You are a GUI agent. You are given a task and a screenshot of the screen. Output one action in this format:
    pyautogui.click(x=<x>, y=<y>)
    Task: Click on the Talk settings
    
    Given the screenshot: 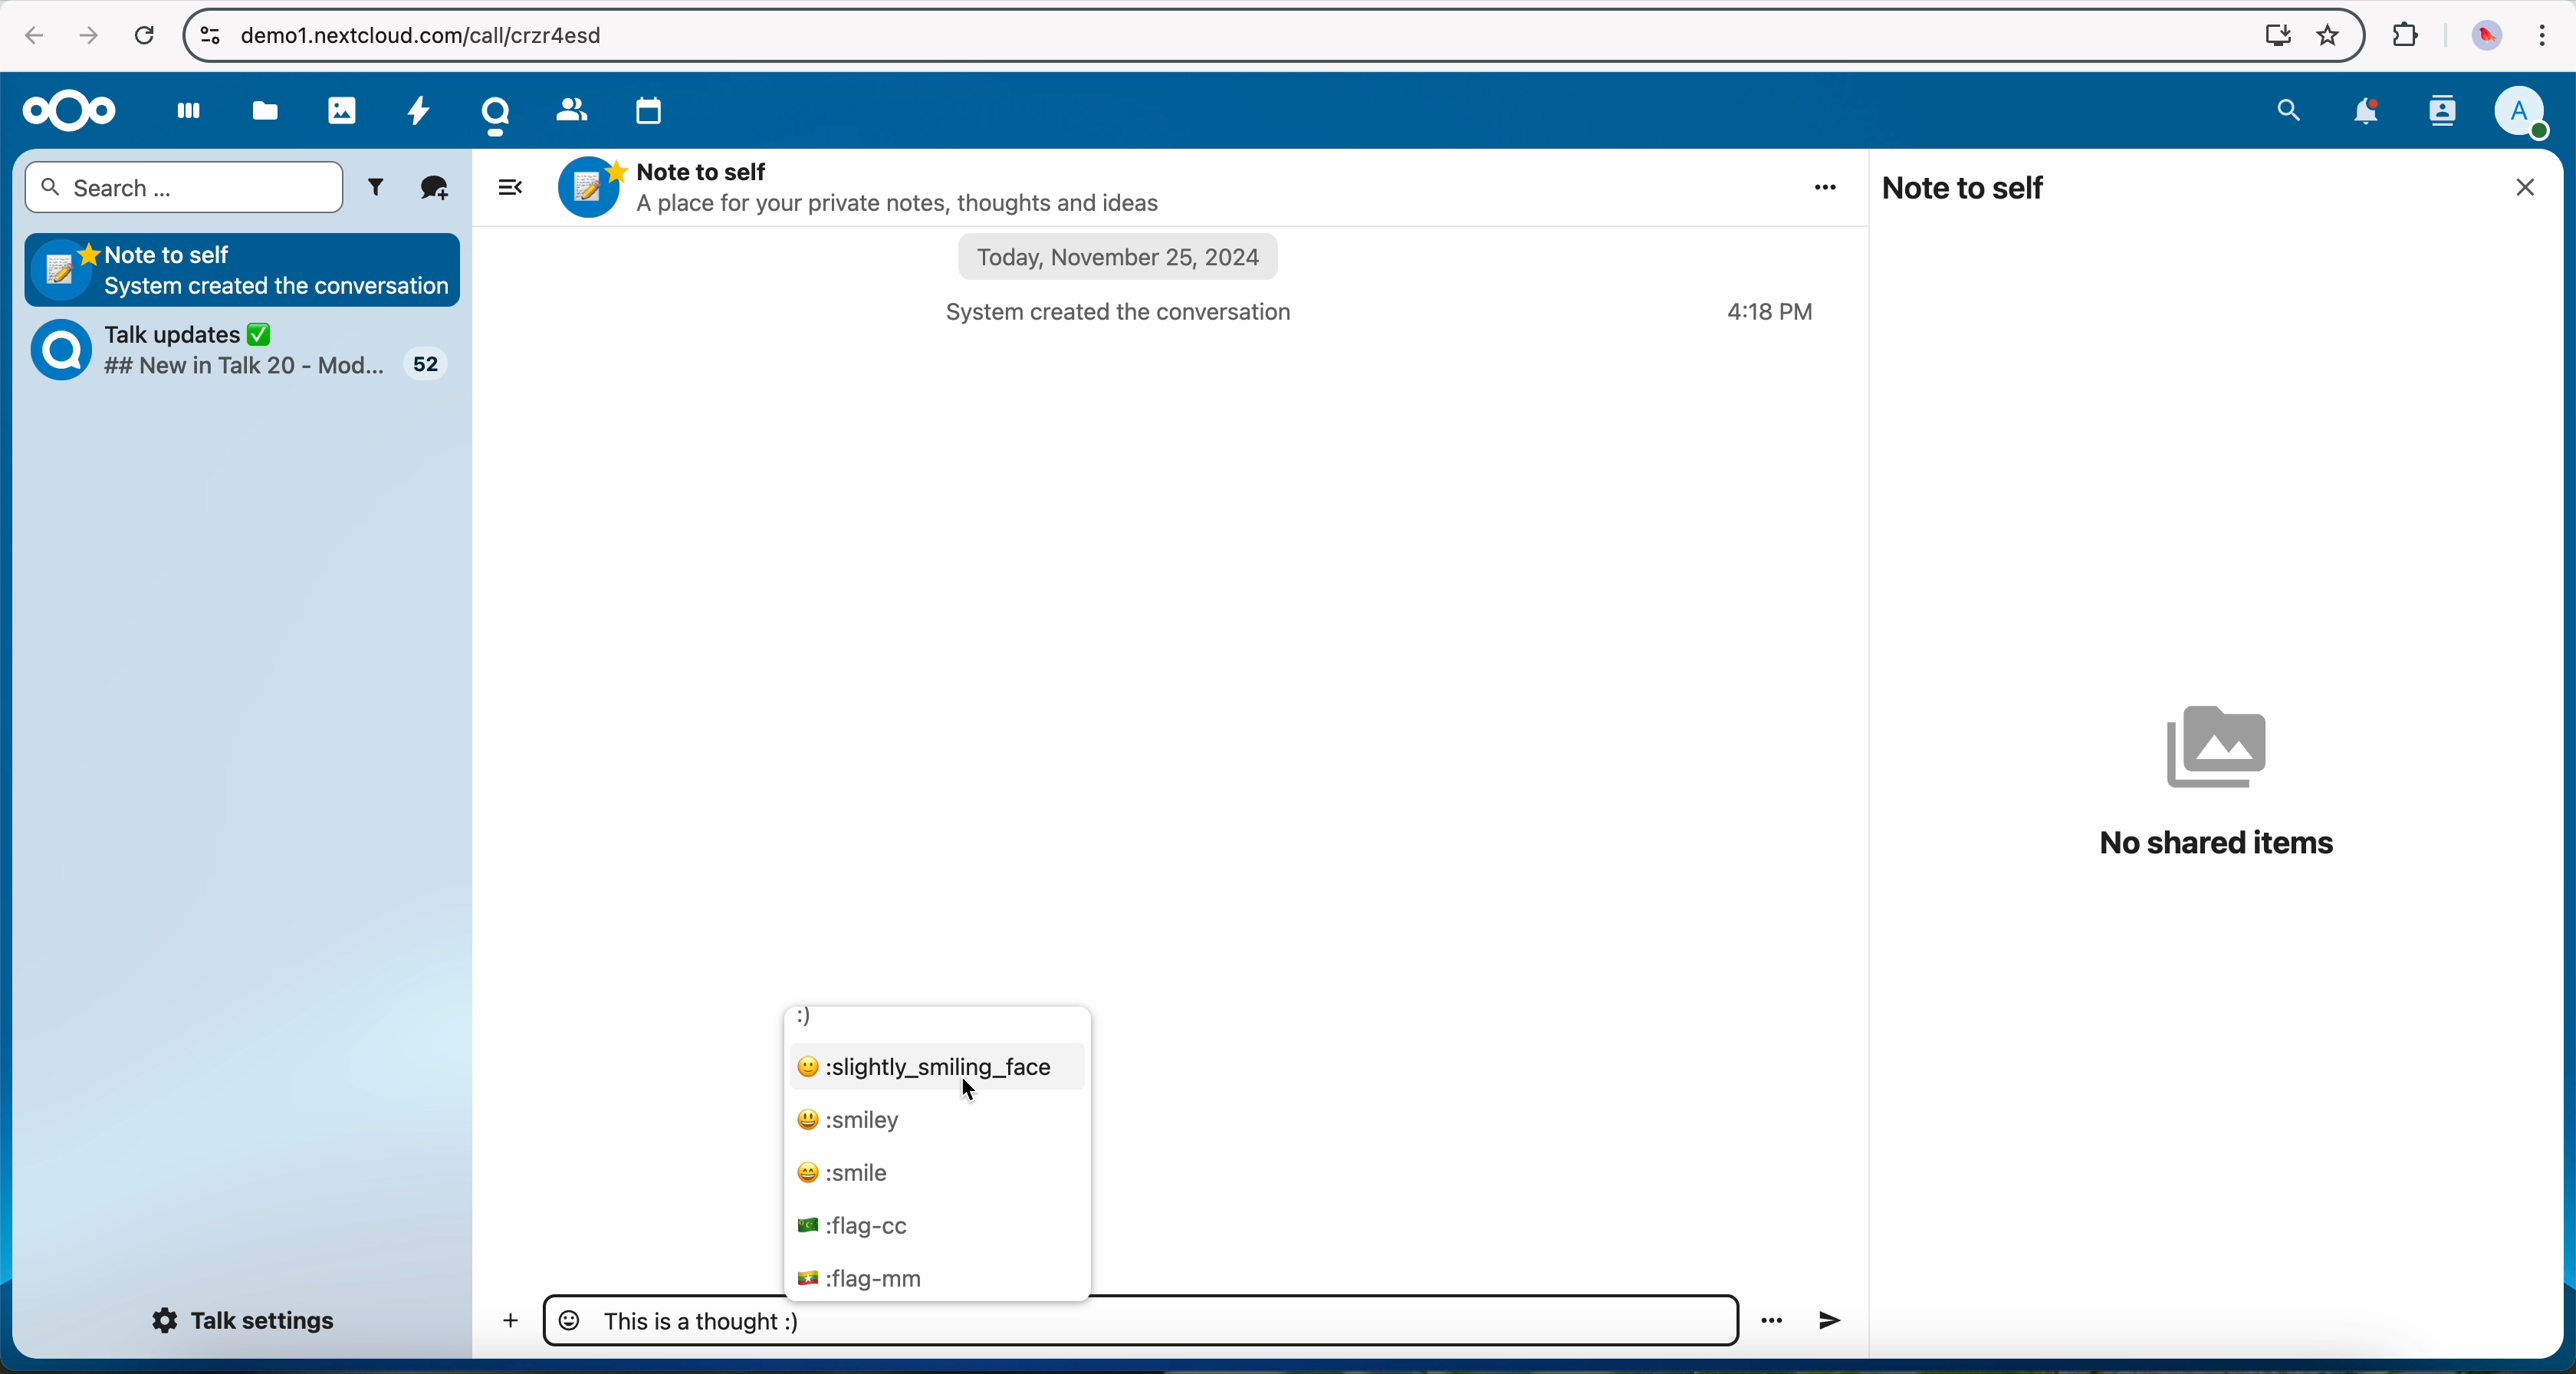 What is the action you would take?
    pyautogui.click(x=248, y=1322)
    